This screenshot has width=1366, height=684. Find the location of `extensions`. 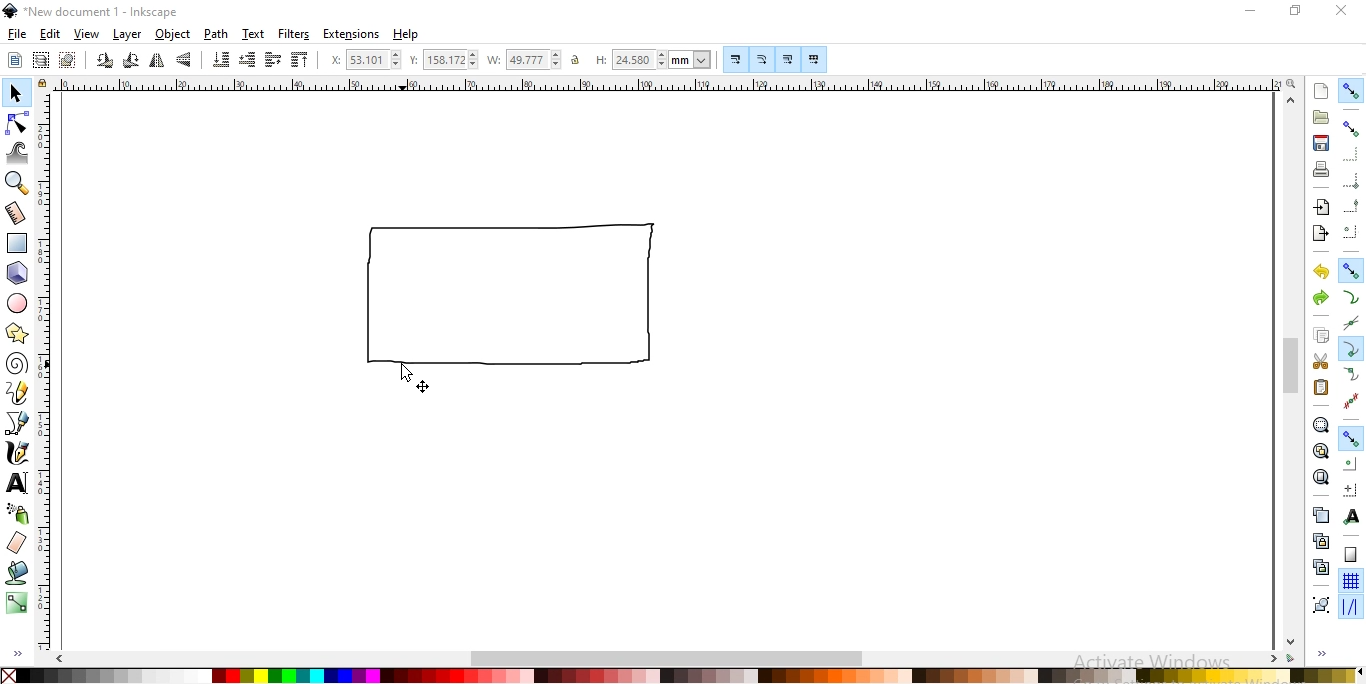

extensions is located at coordinates (351, 34).